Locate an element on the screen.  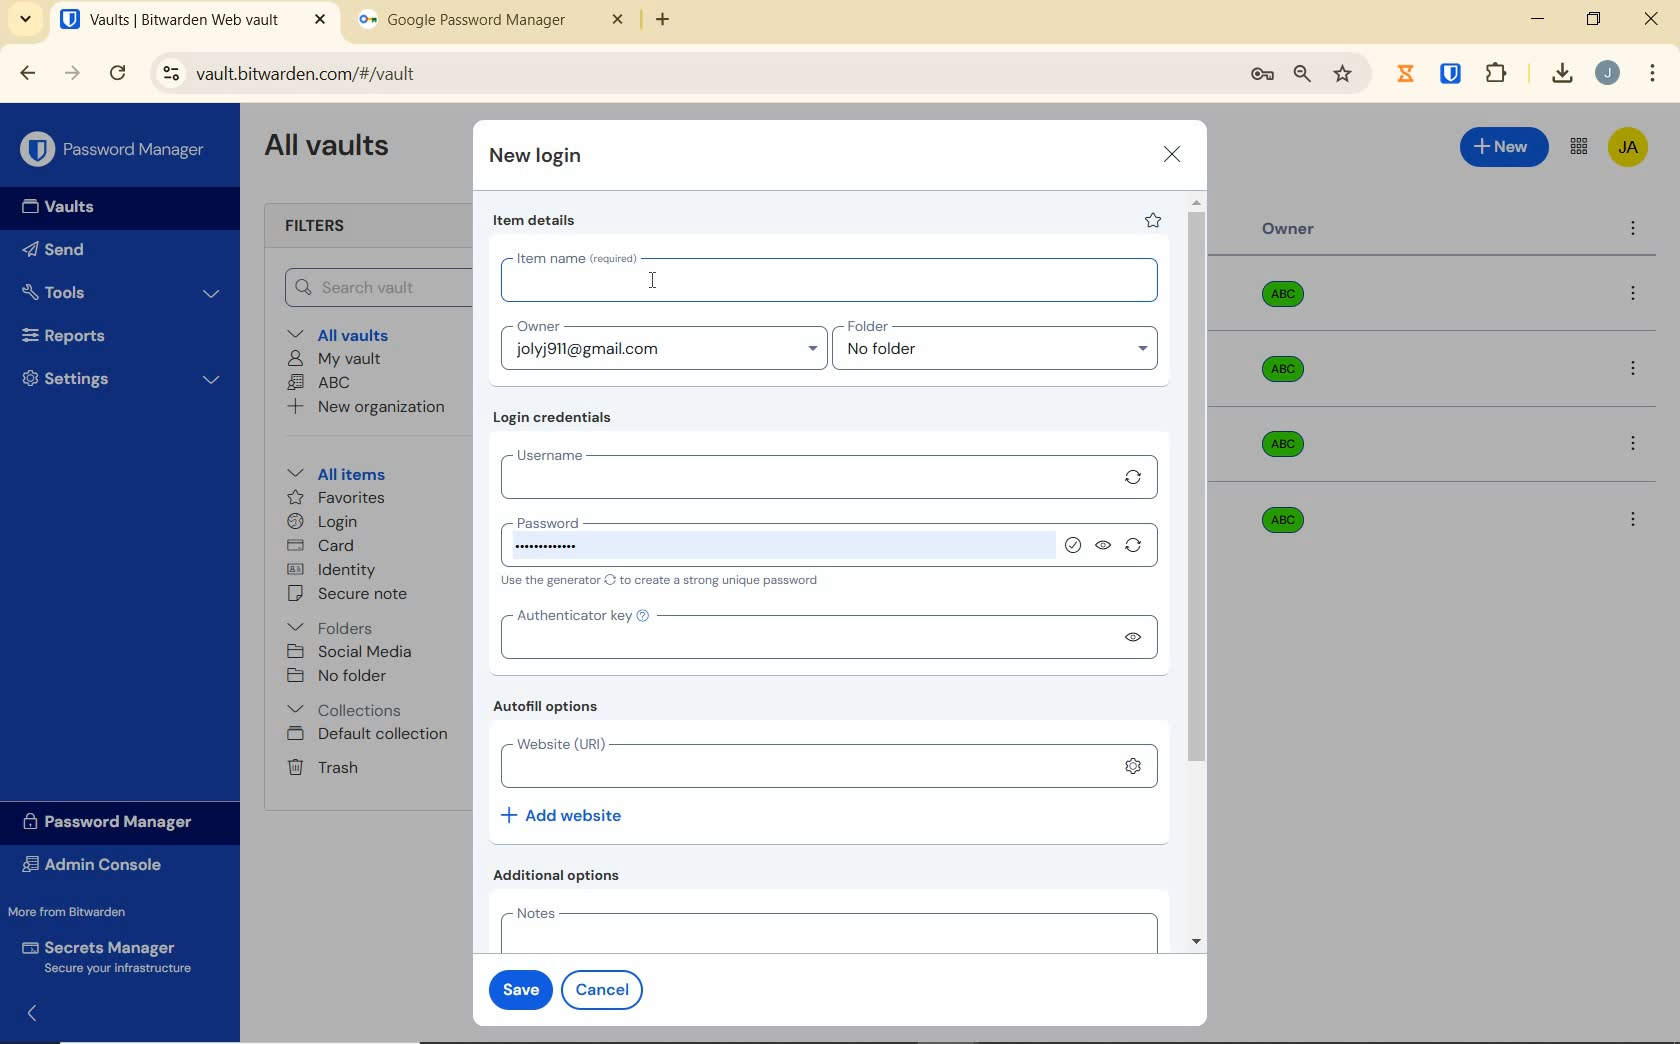
option is located at coordinates (1632, 518).